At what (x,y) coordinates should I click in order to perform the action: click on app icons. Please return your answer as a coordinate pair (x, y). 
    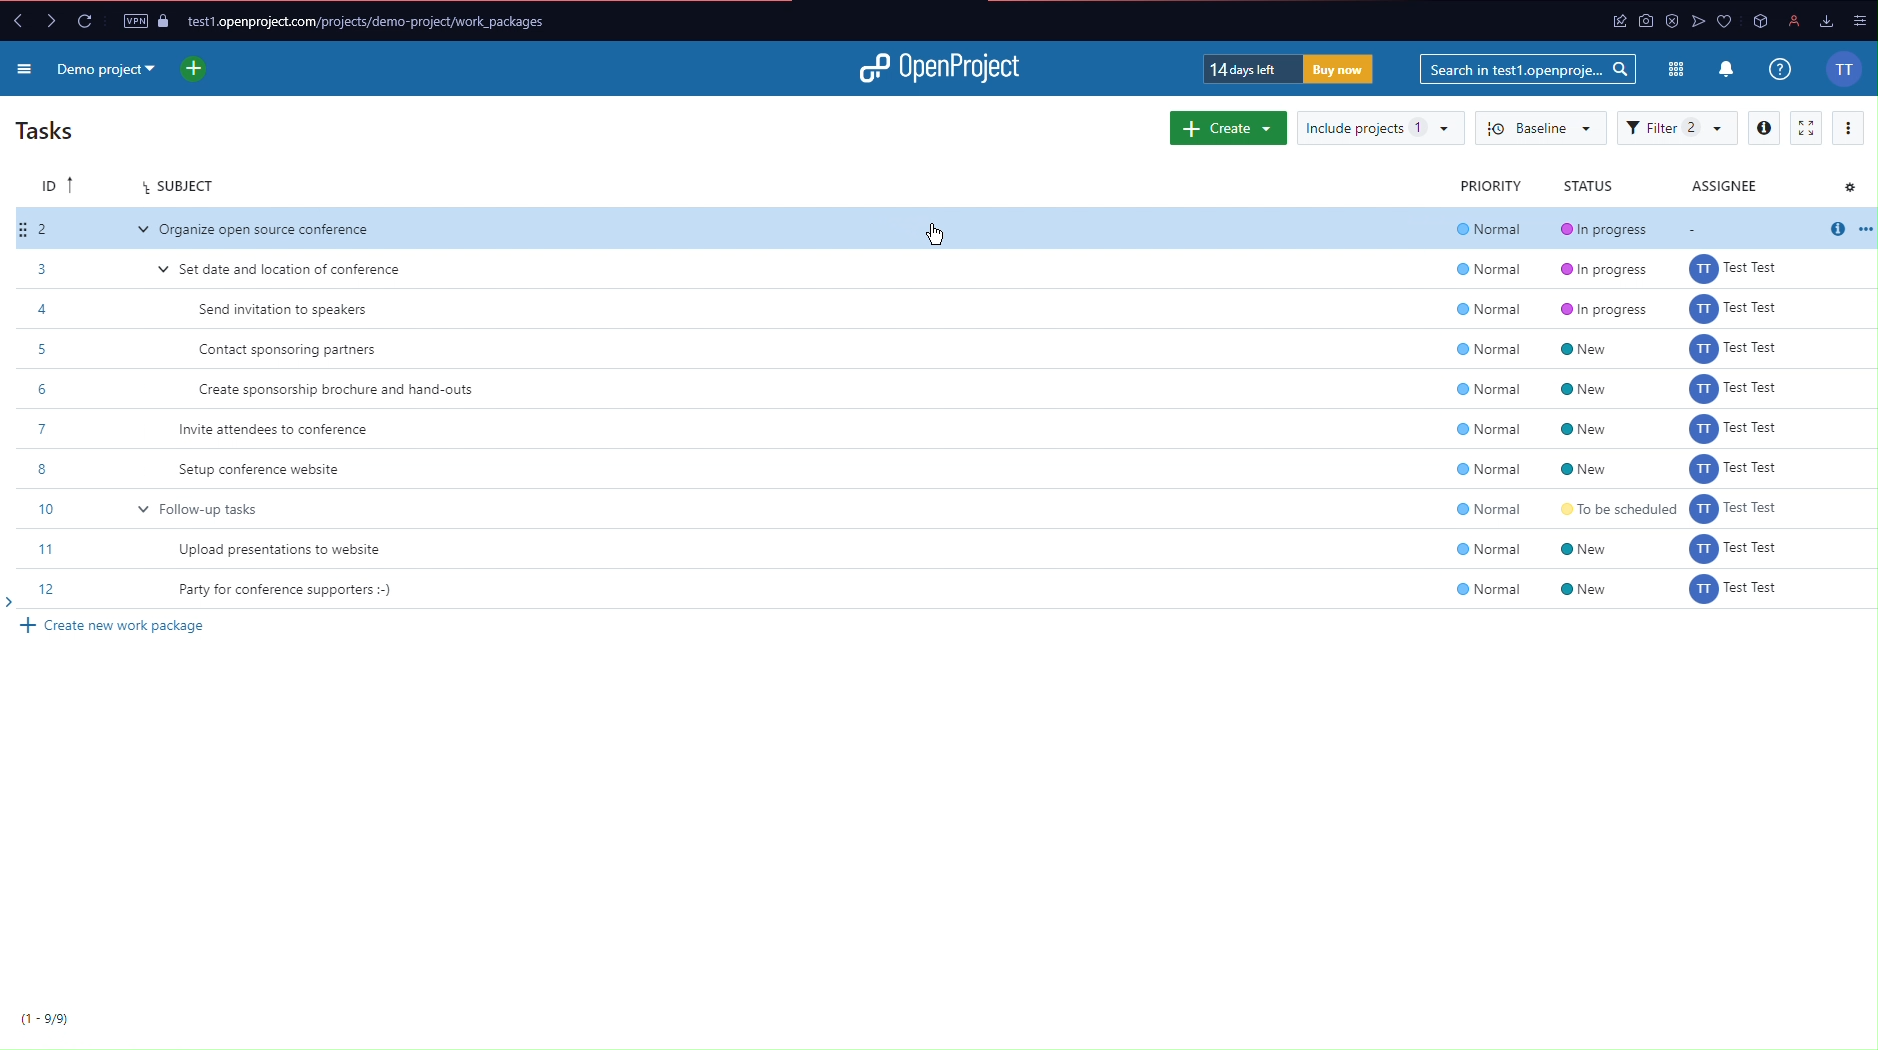
    Looking at the image, I should click on (1725, 20).